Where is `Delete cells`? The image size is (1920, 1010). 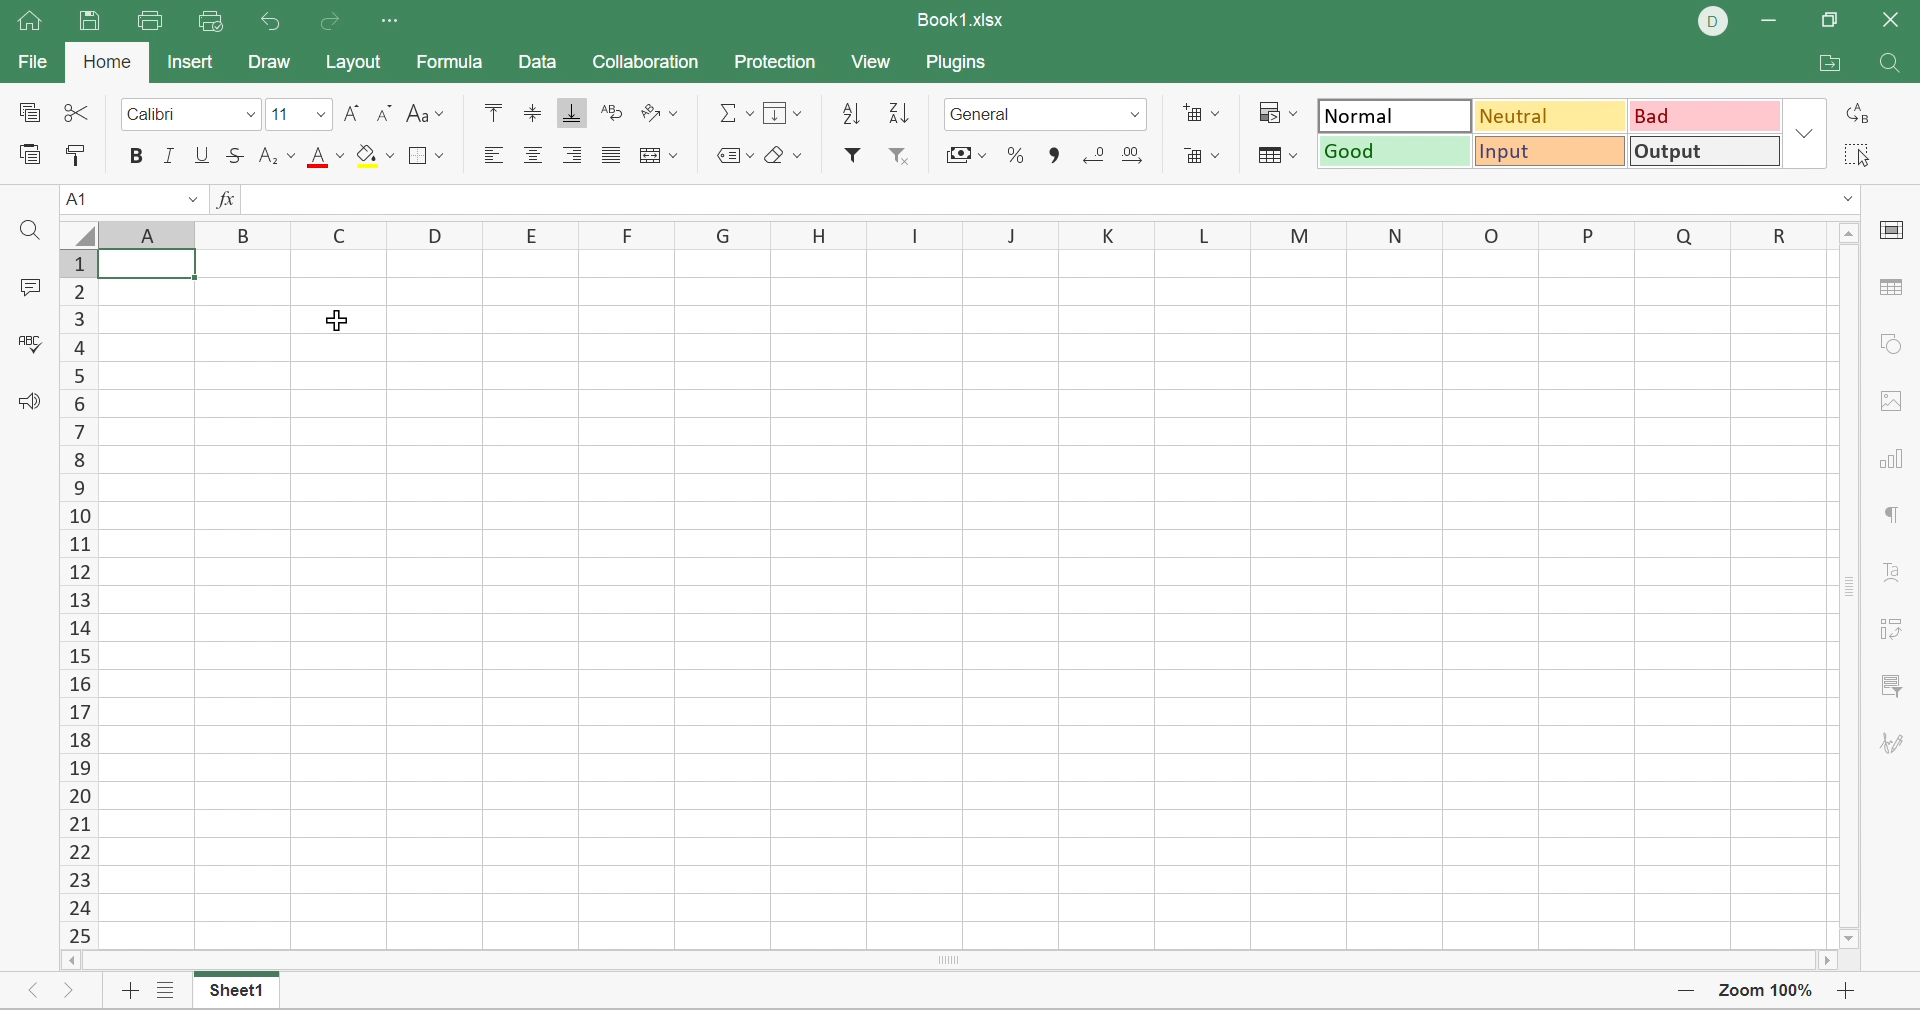 Delete cells is located at coordinates (1204, 157).